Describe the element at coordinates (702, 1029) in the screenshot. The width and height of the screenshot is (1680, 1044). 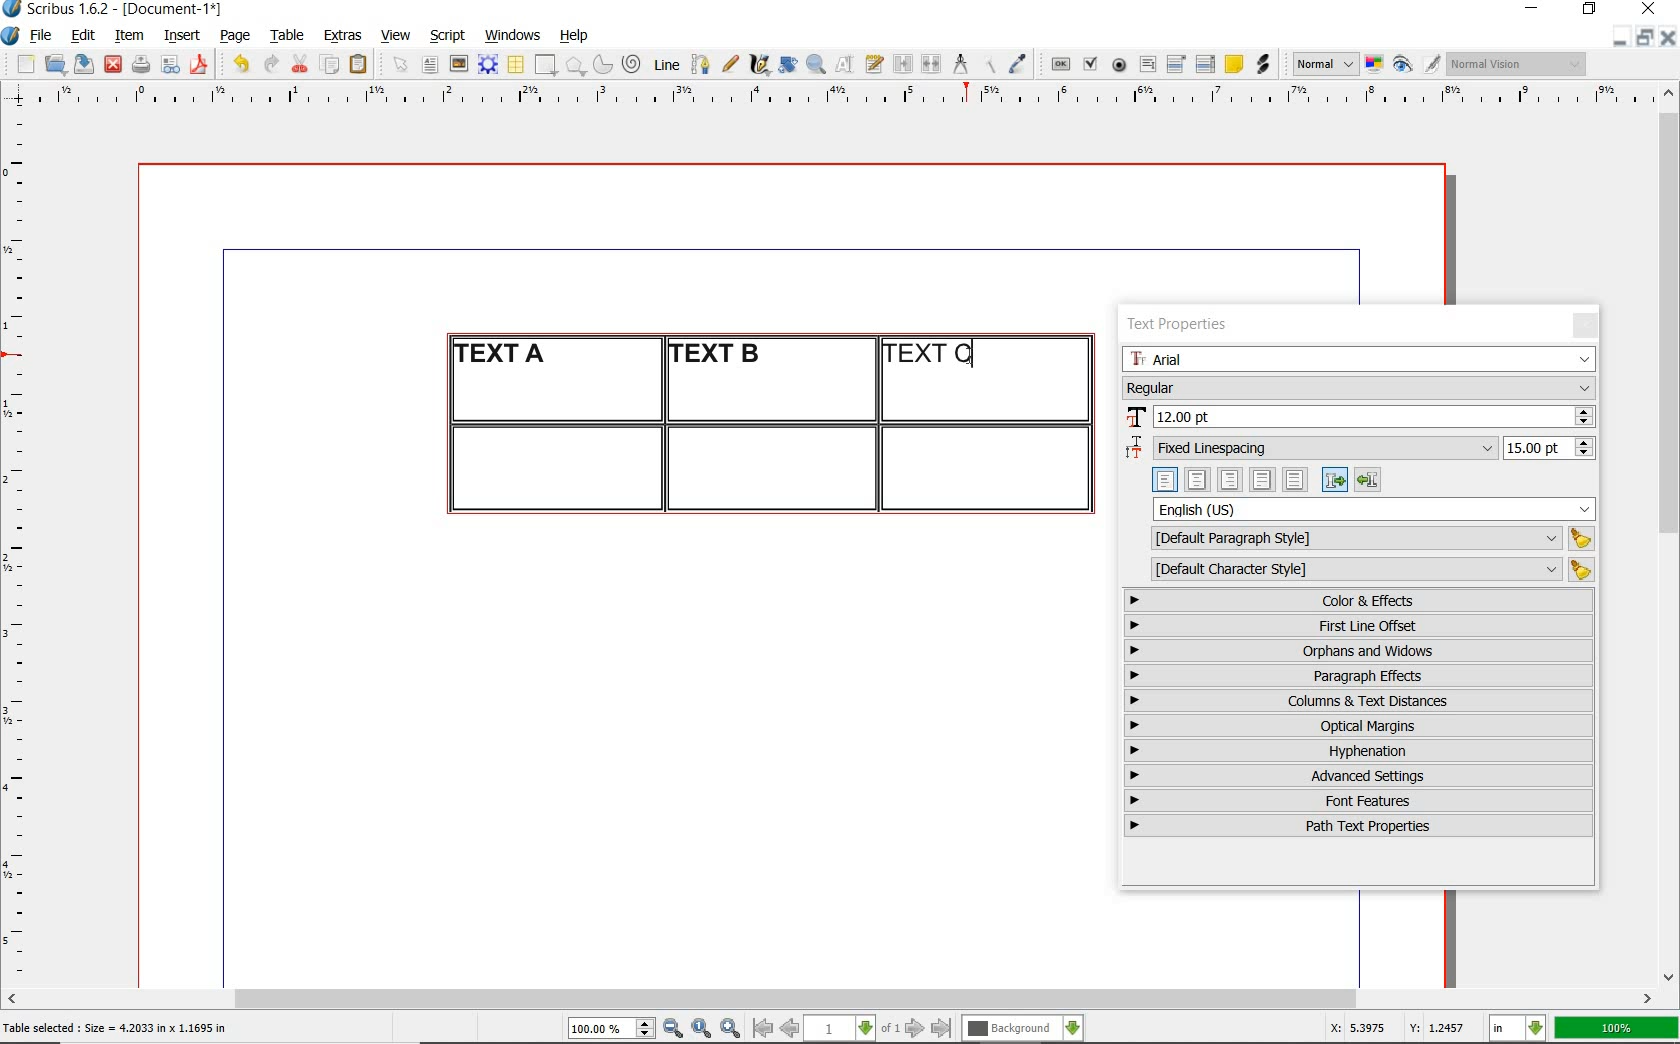
I see `zoom to` at that location.